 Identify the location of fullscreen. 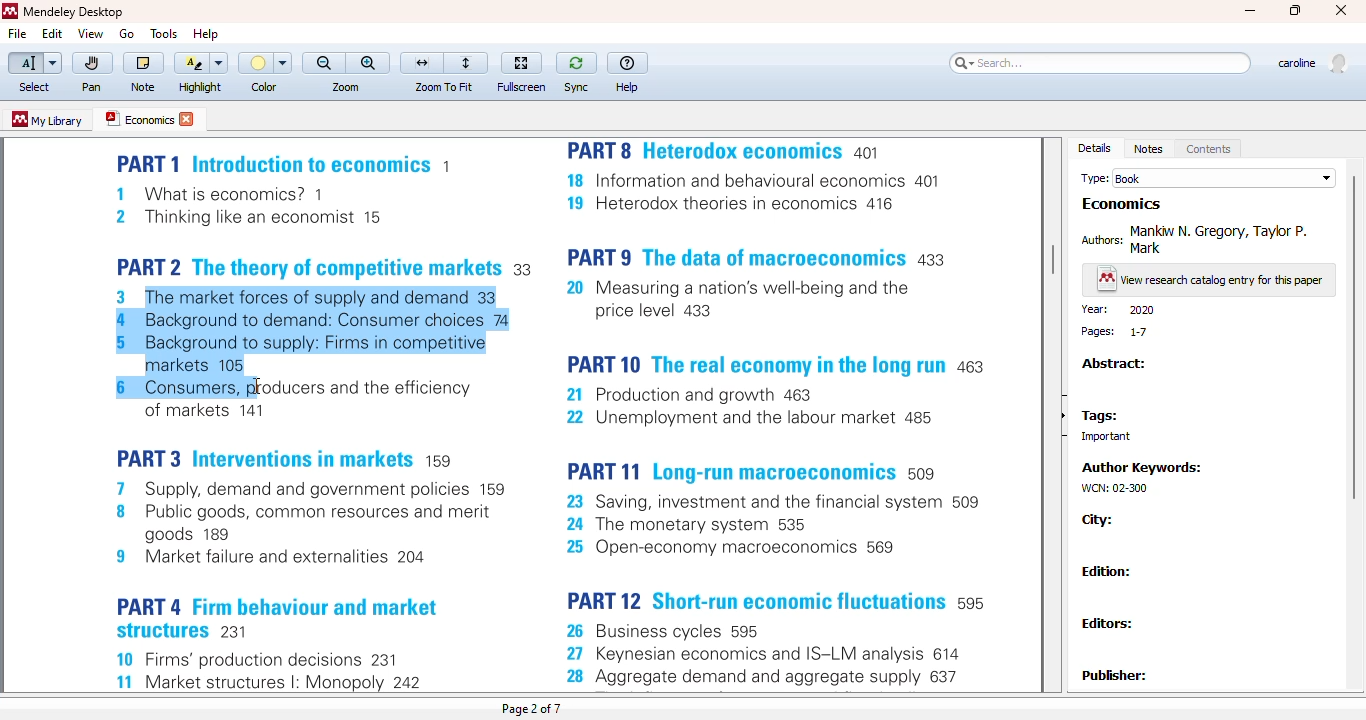
(521, 63).